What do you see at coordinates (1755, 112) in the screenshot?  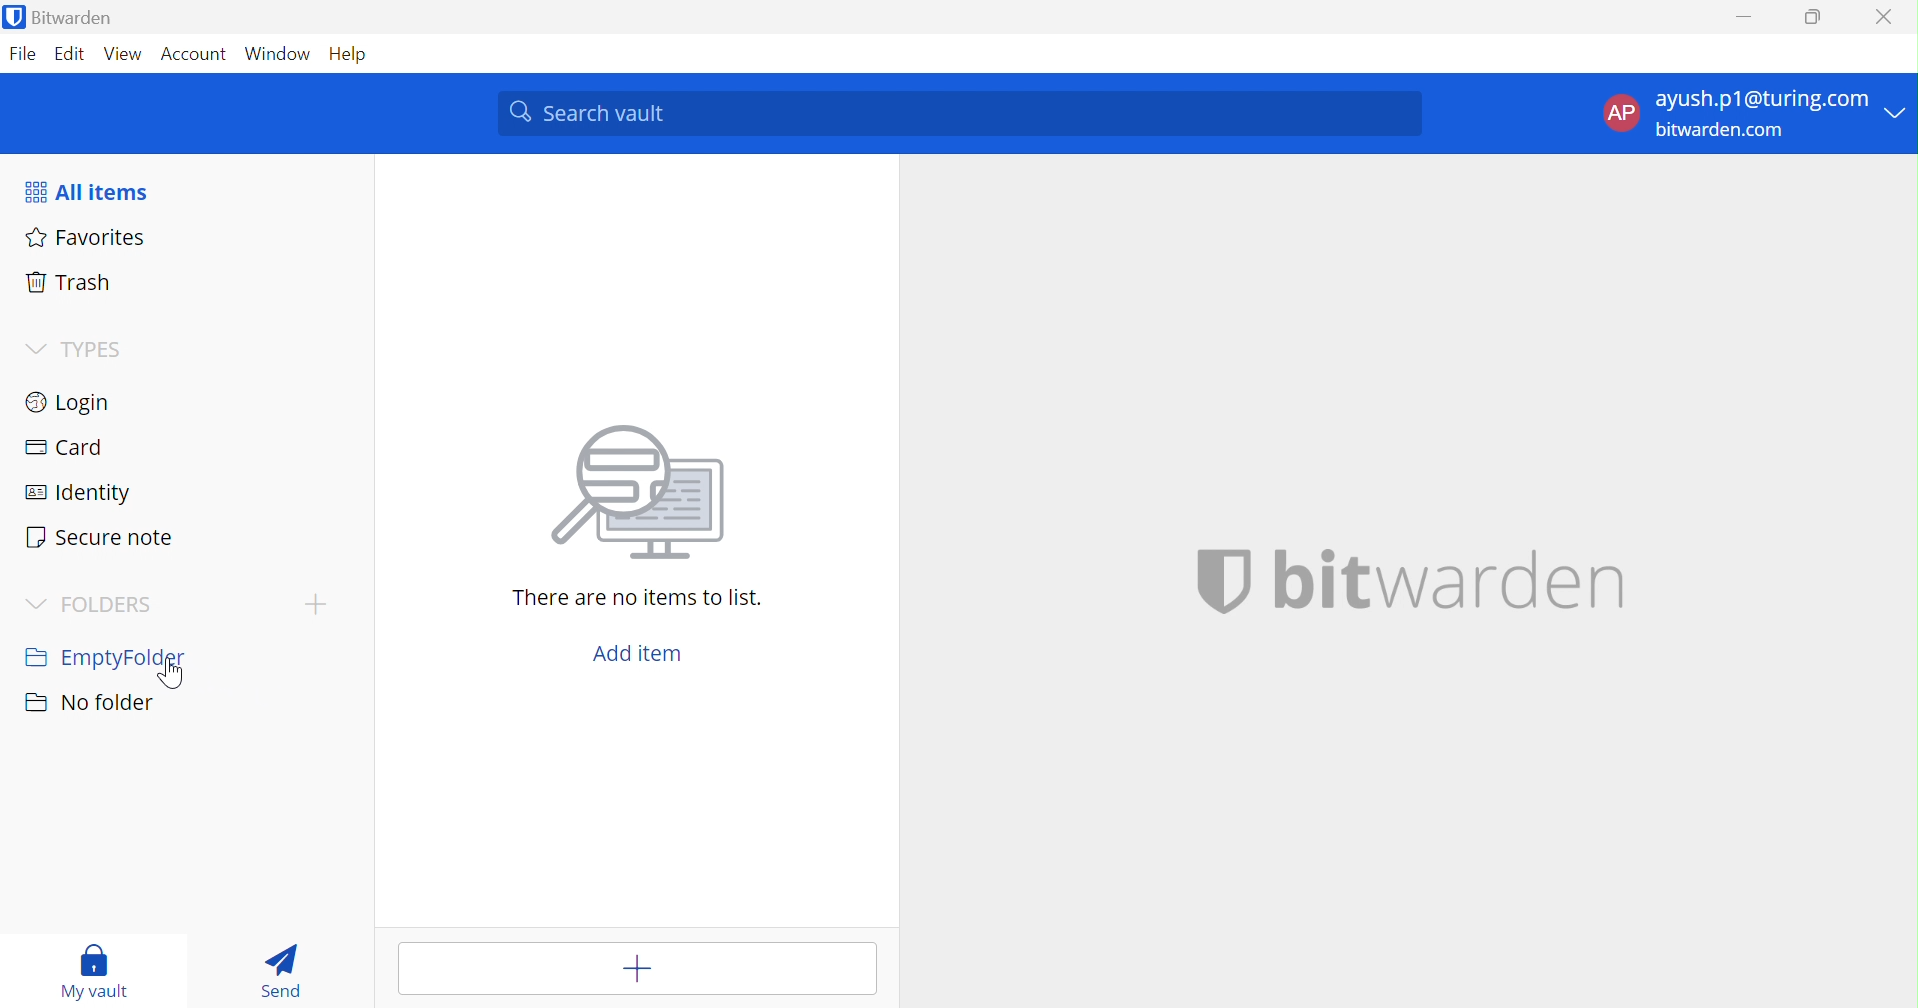 I see `Account options` at bounding box center [1755, 112].